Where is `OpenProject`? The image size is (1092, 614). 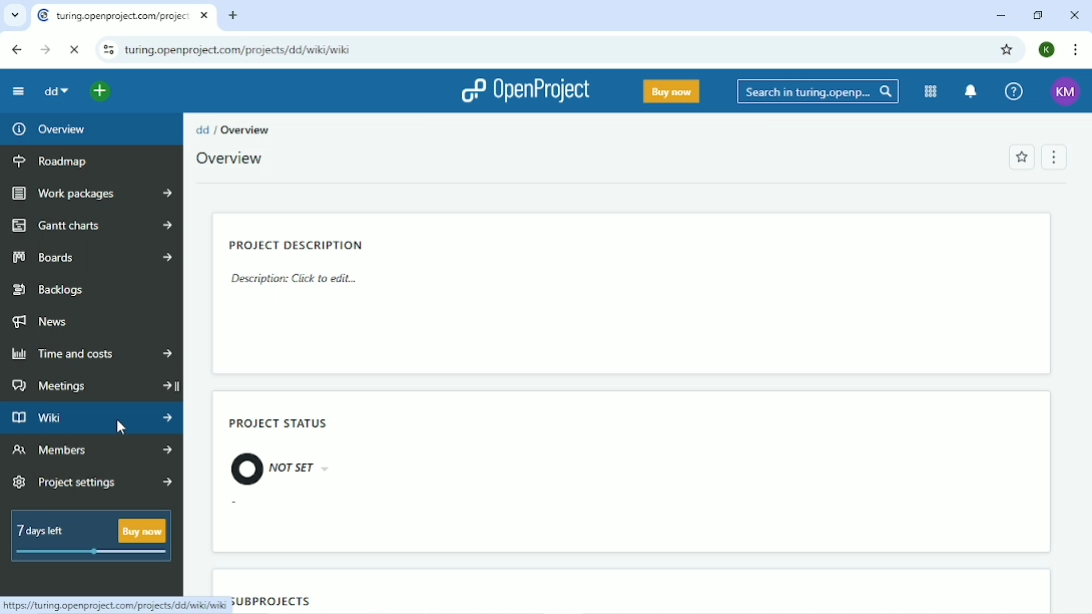
OpenProject is located at coordinates (521, 90).